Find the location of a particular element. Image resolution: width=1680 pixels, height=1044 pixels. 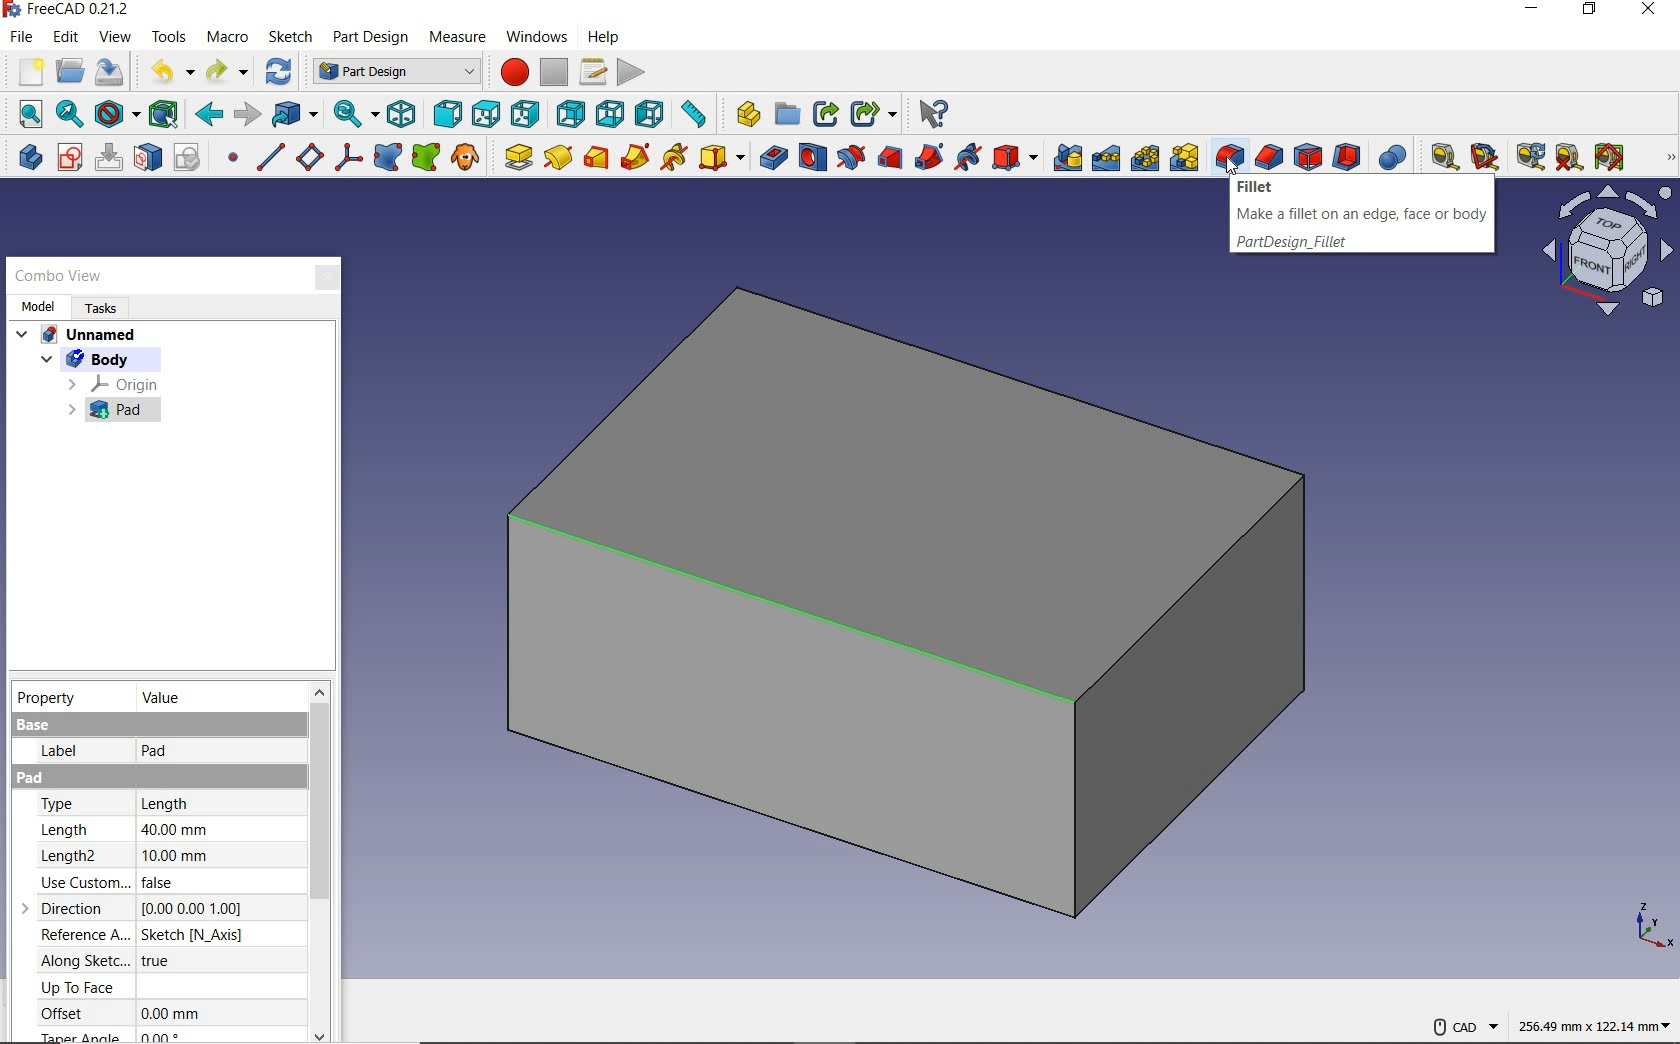

pad is located at coordinates (33, 780).